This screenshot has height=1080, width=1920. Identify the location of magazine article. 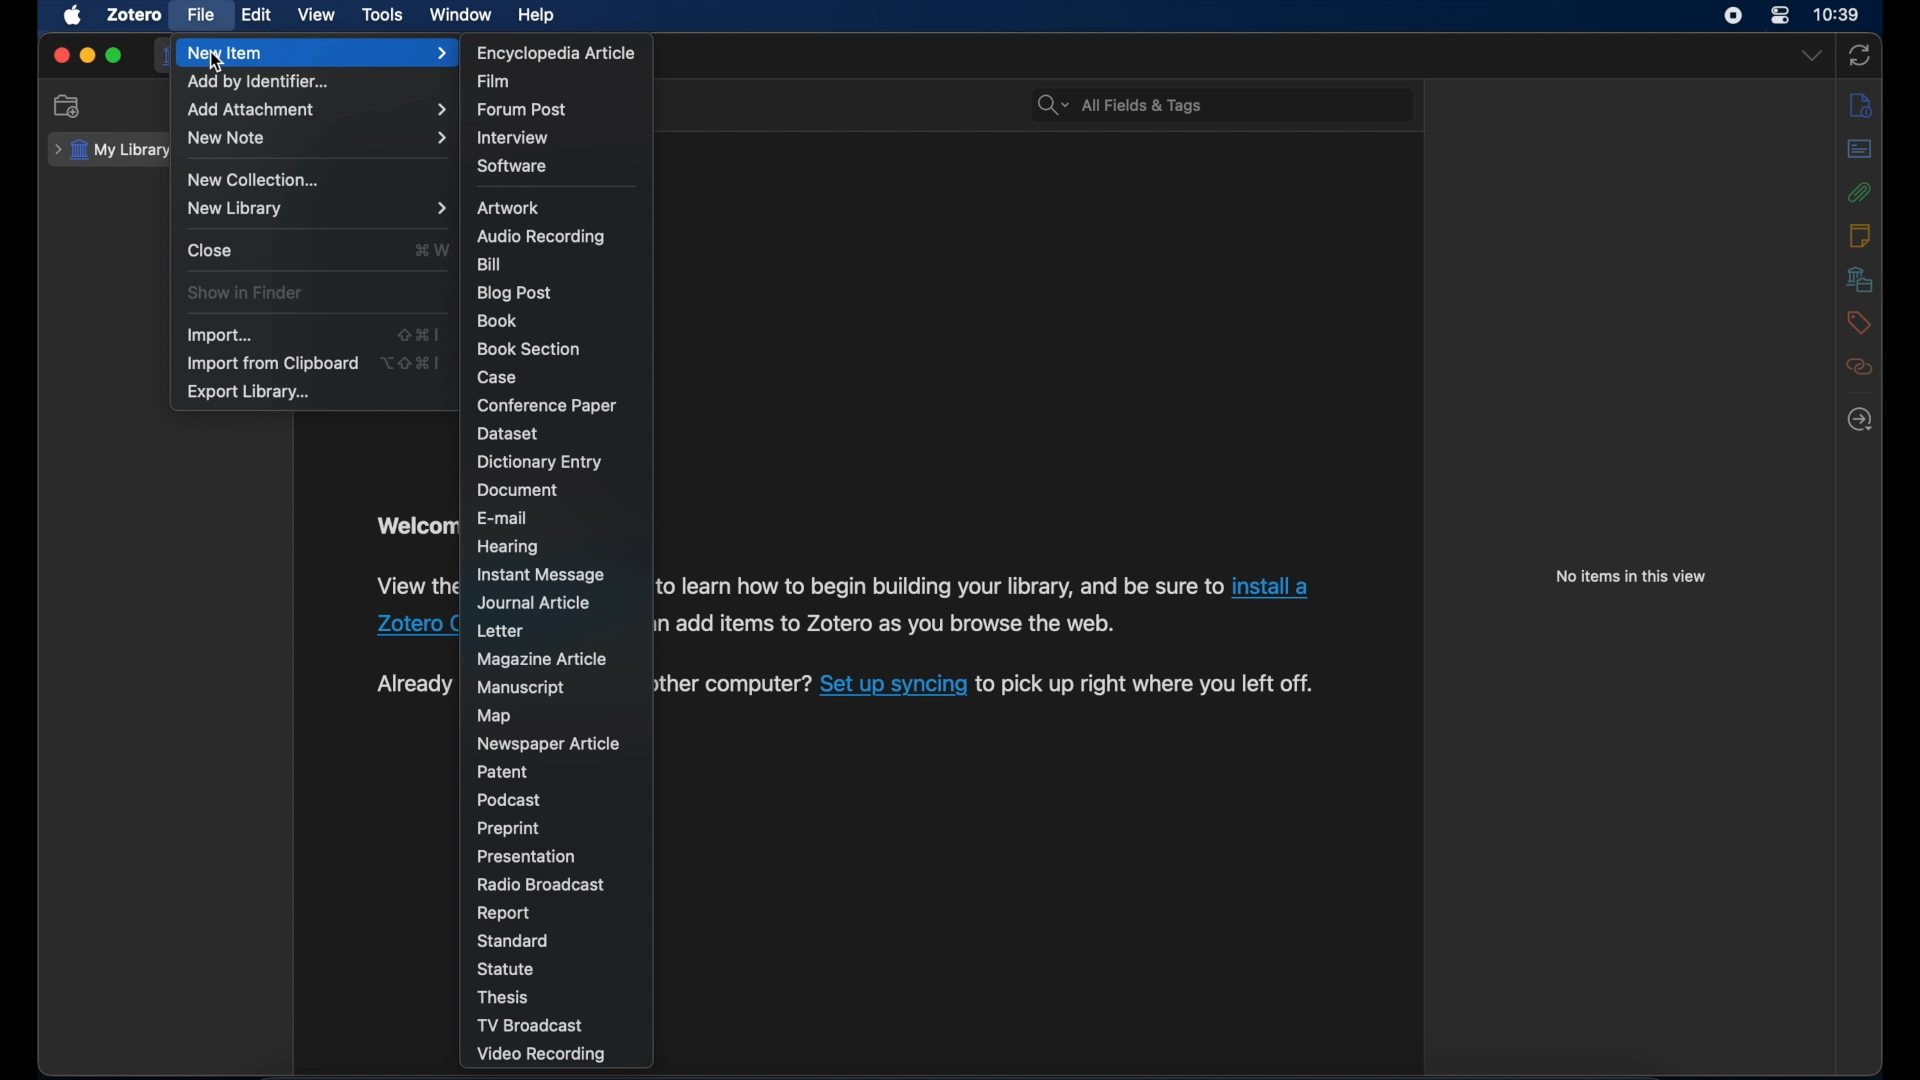
(545, 660).